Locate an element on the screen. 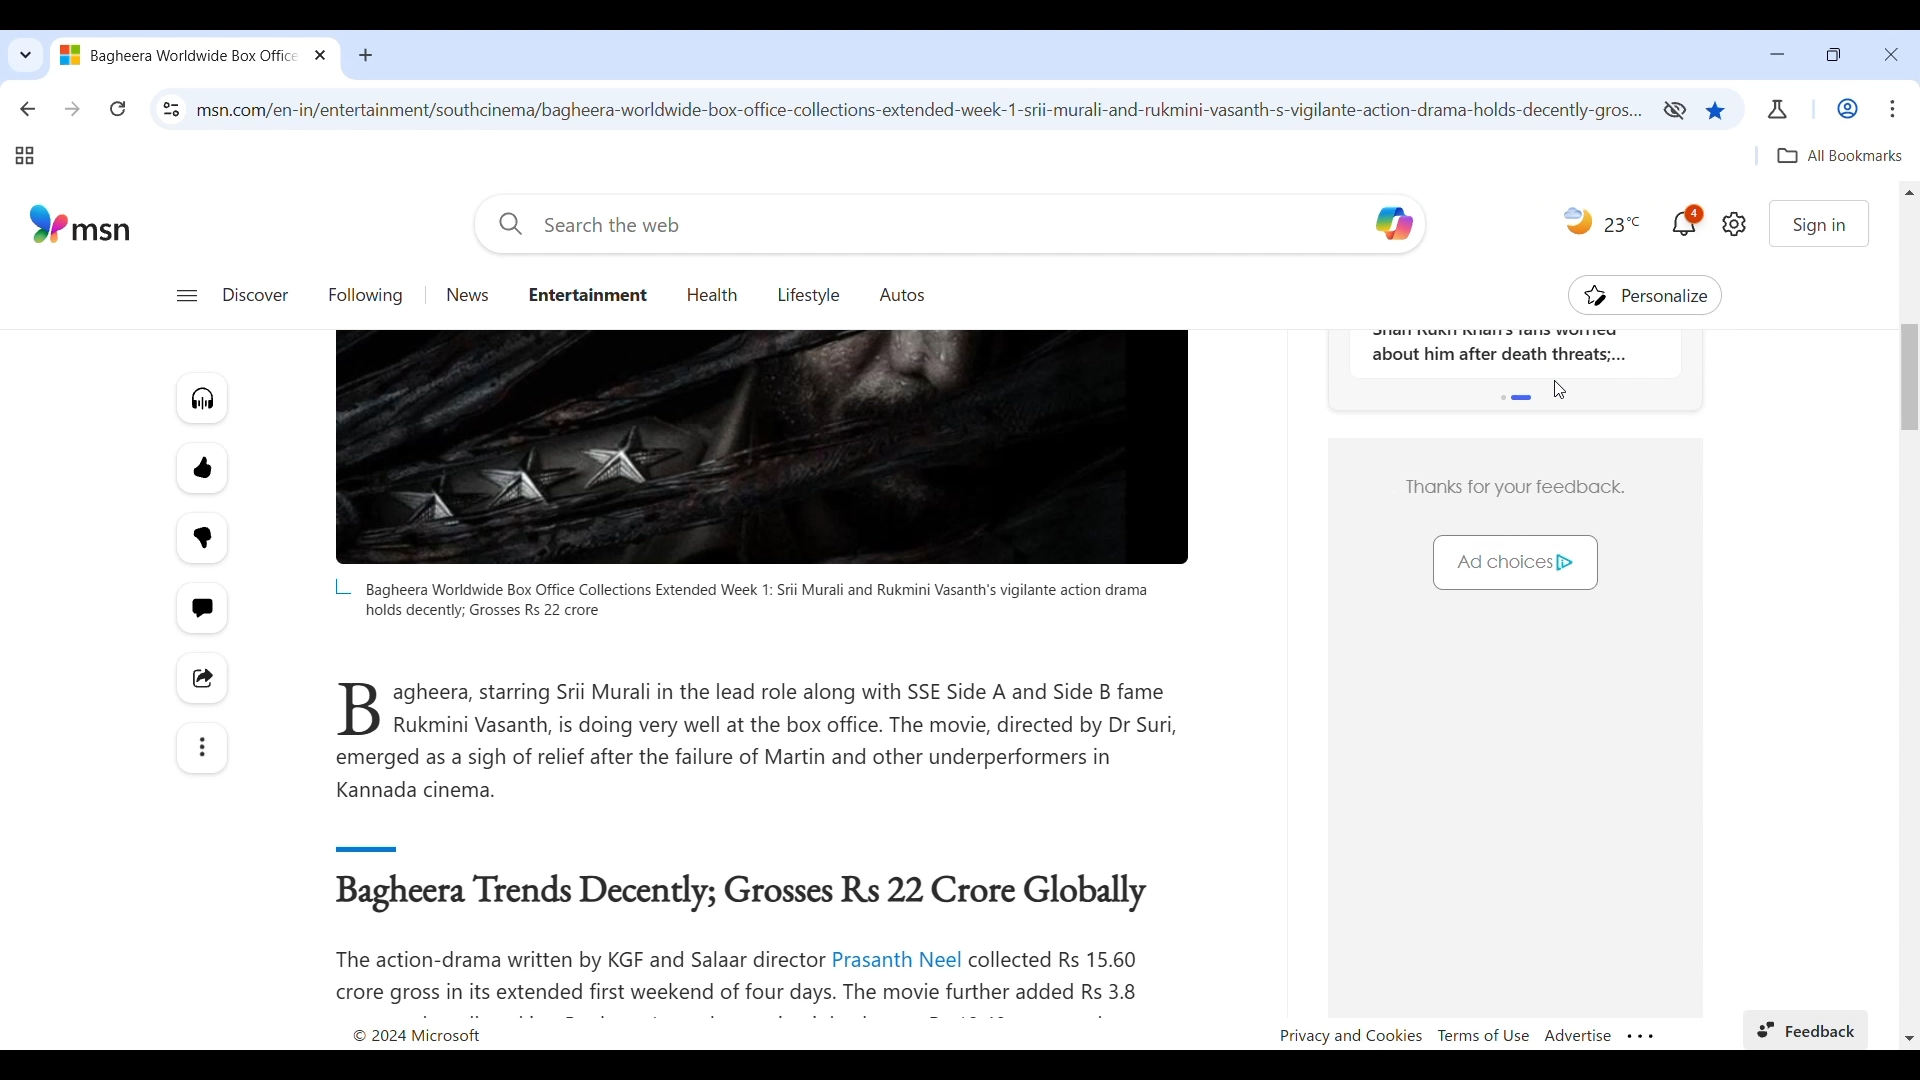 The height and width of the screenshot is (1080, 1920). Indicates section shared by more than one feature of the page is located at coordinates (1518, 397).